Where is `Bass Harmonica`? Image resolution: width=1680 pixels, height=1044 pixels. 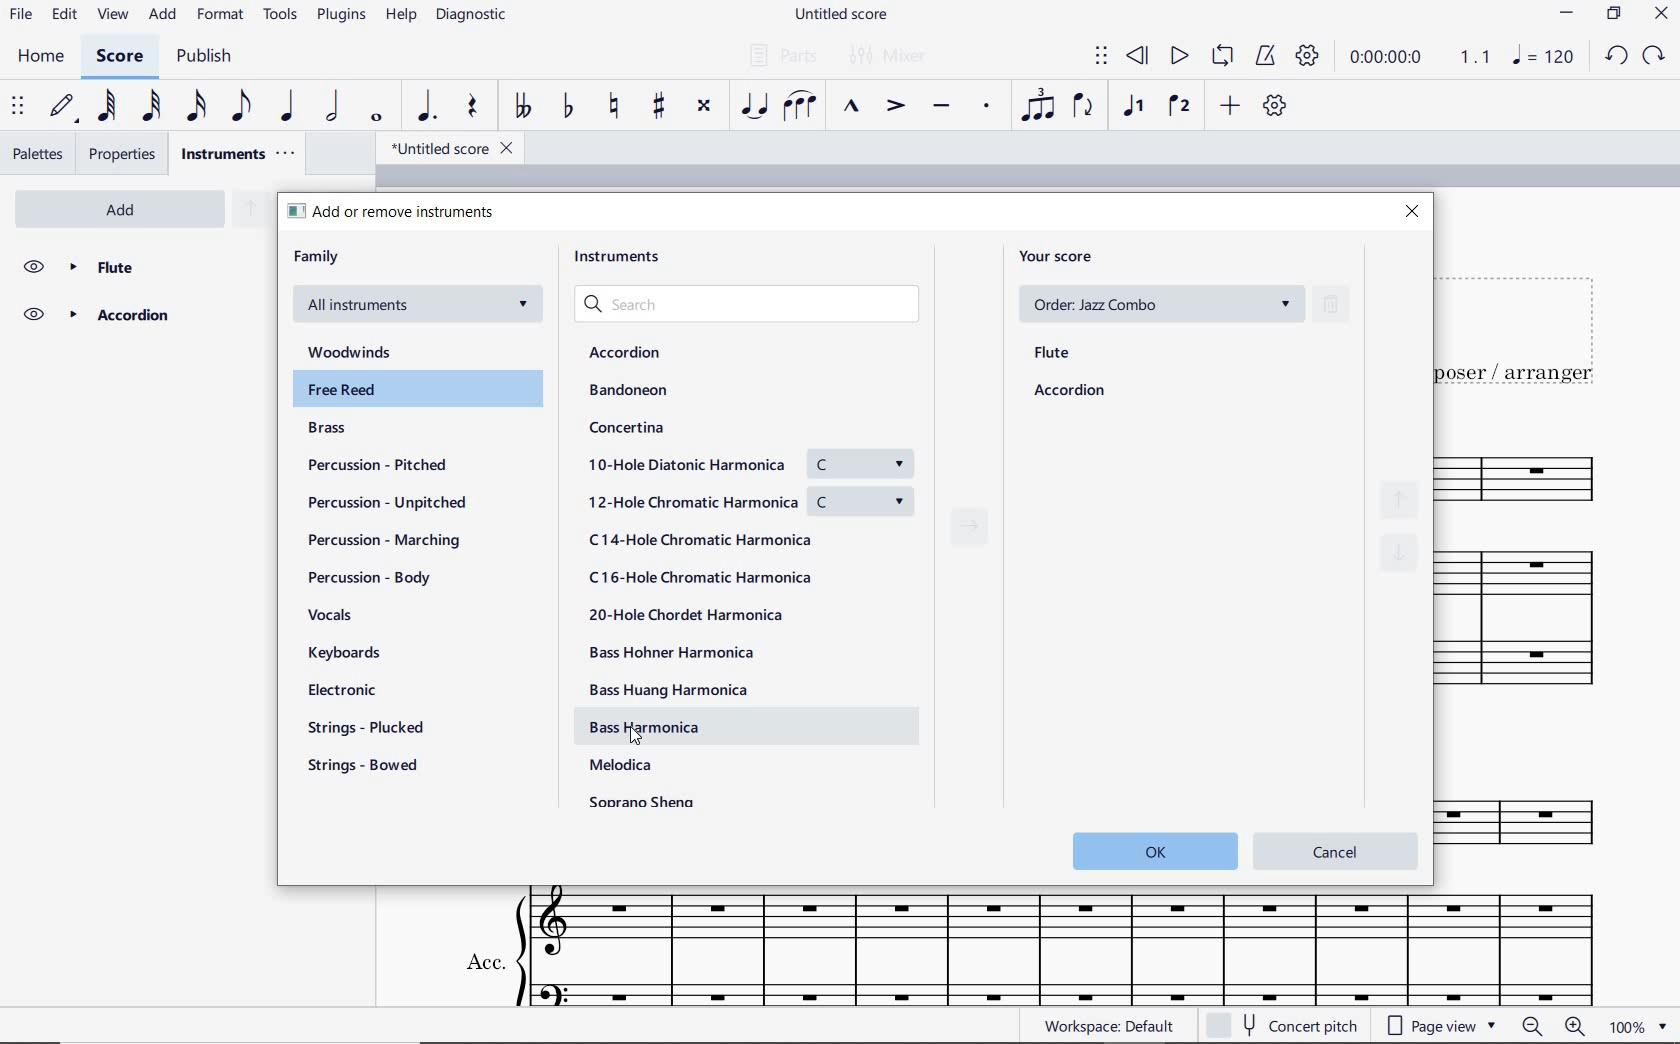
Bass Harmonica is located at coordinates (649, 723).